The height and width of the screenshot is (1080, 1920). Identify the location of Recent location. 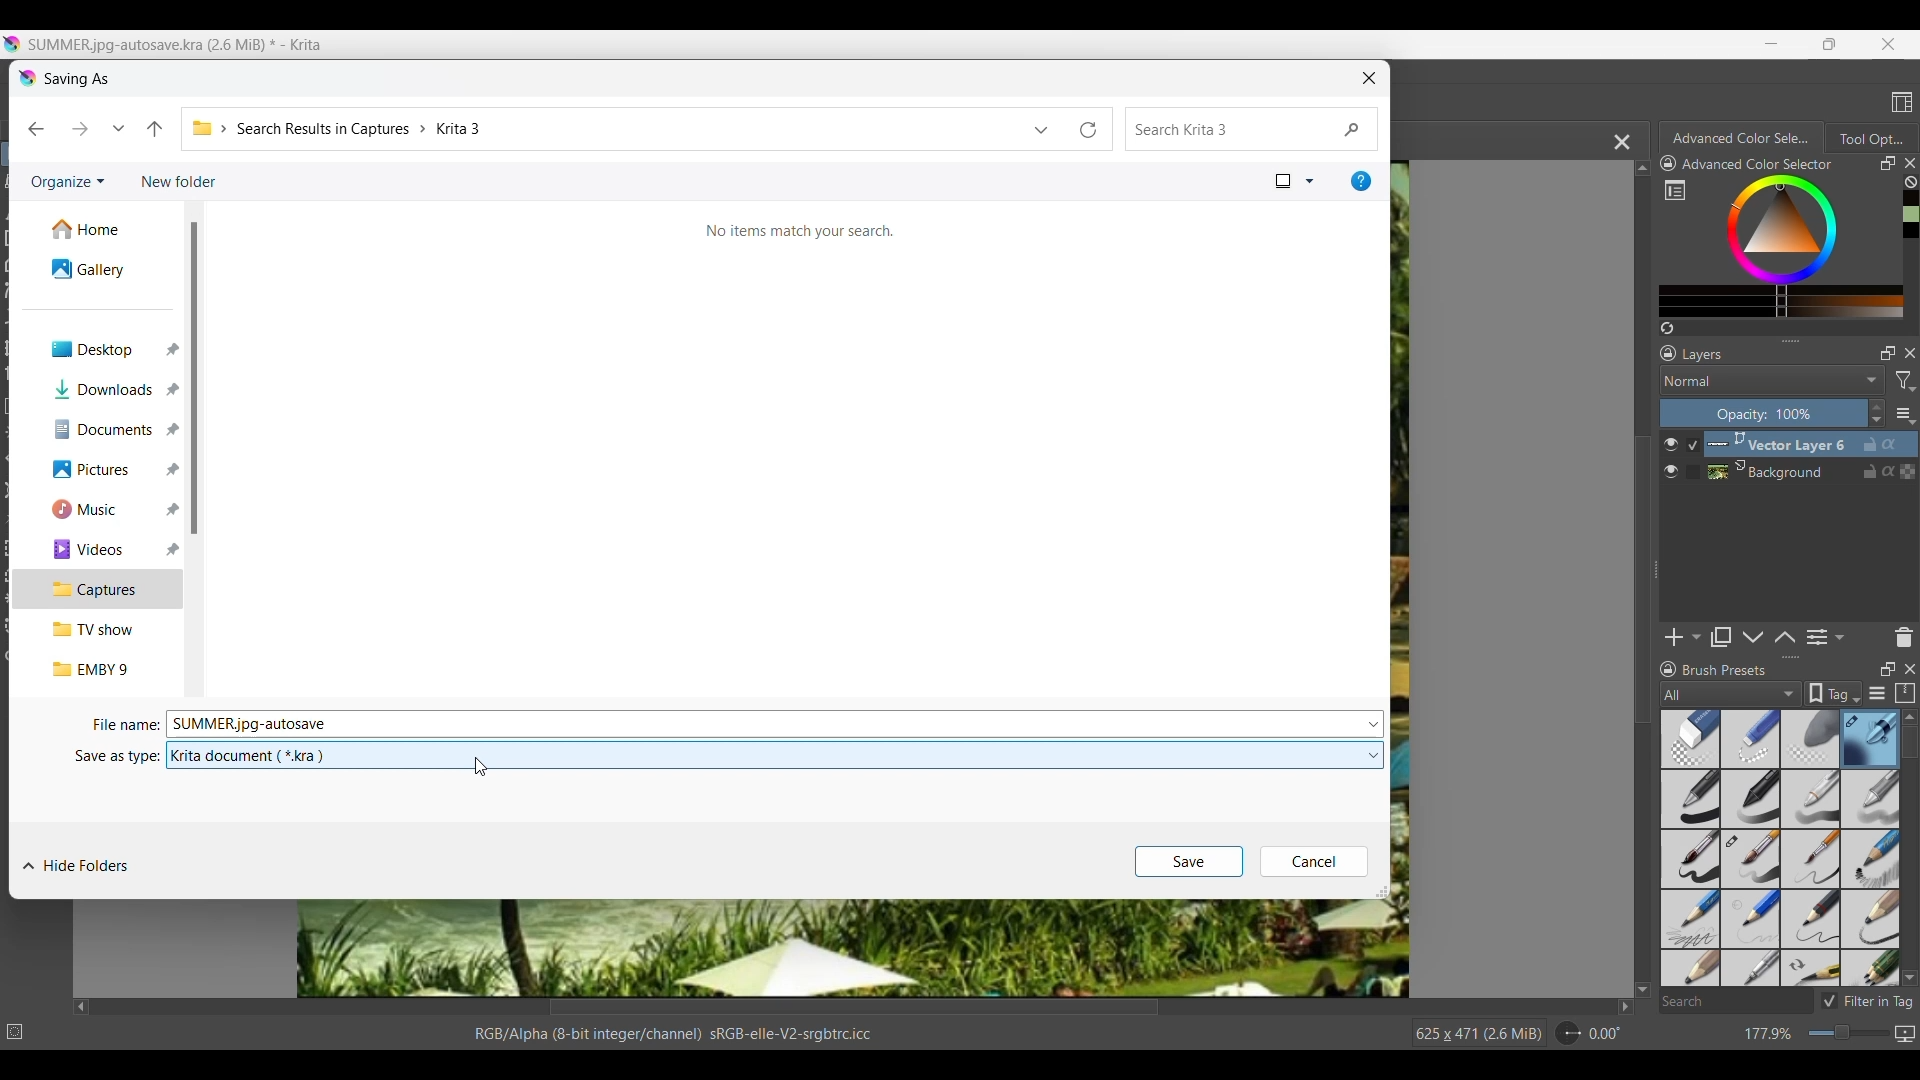
(119, 128).